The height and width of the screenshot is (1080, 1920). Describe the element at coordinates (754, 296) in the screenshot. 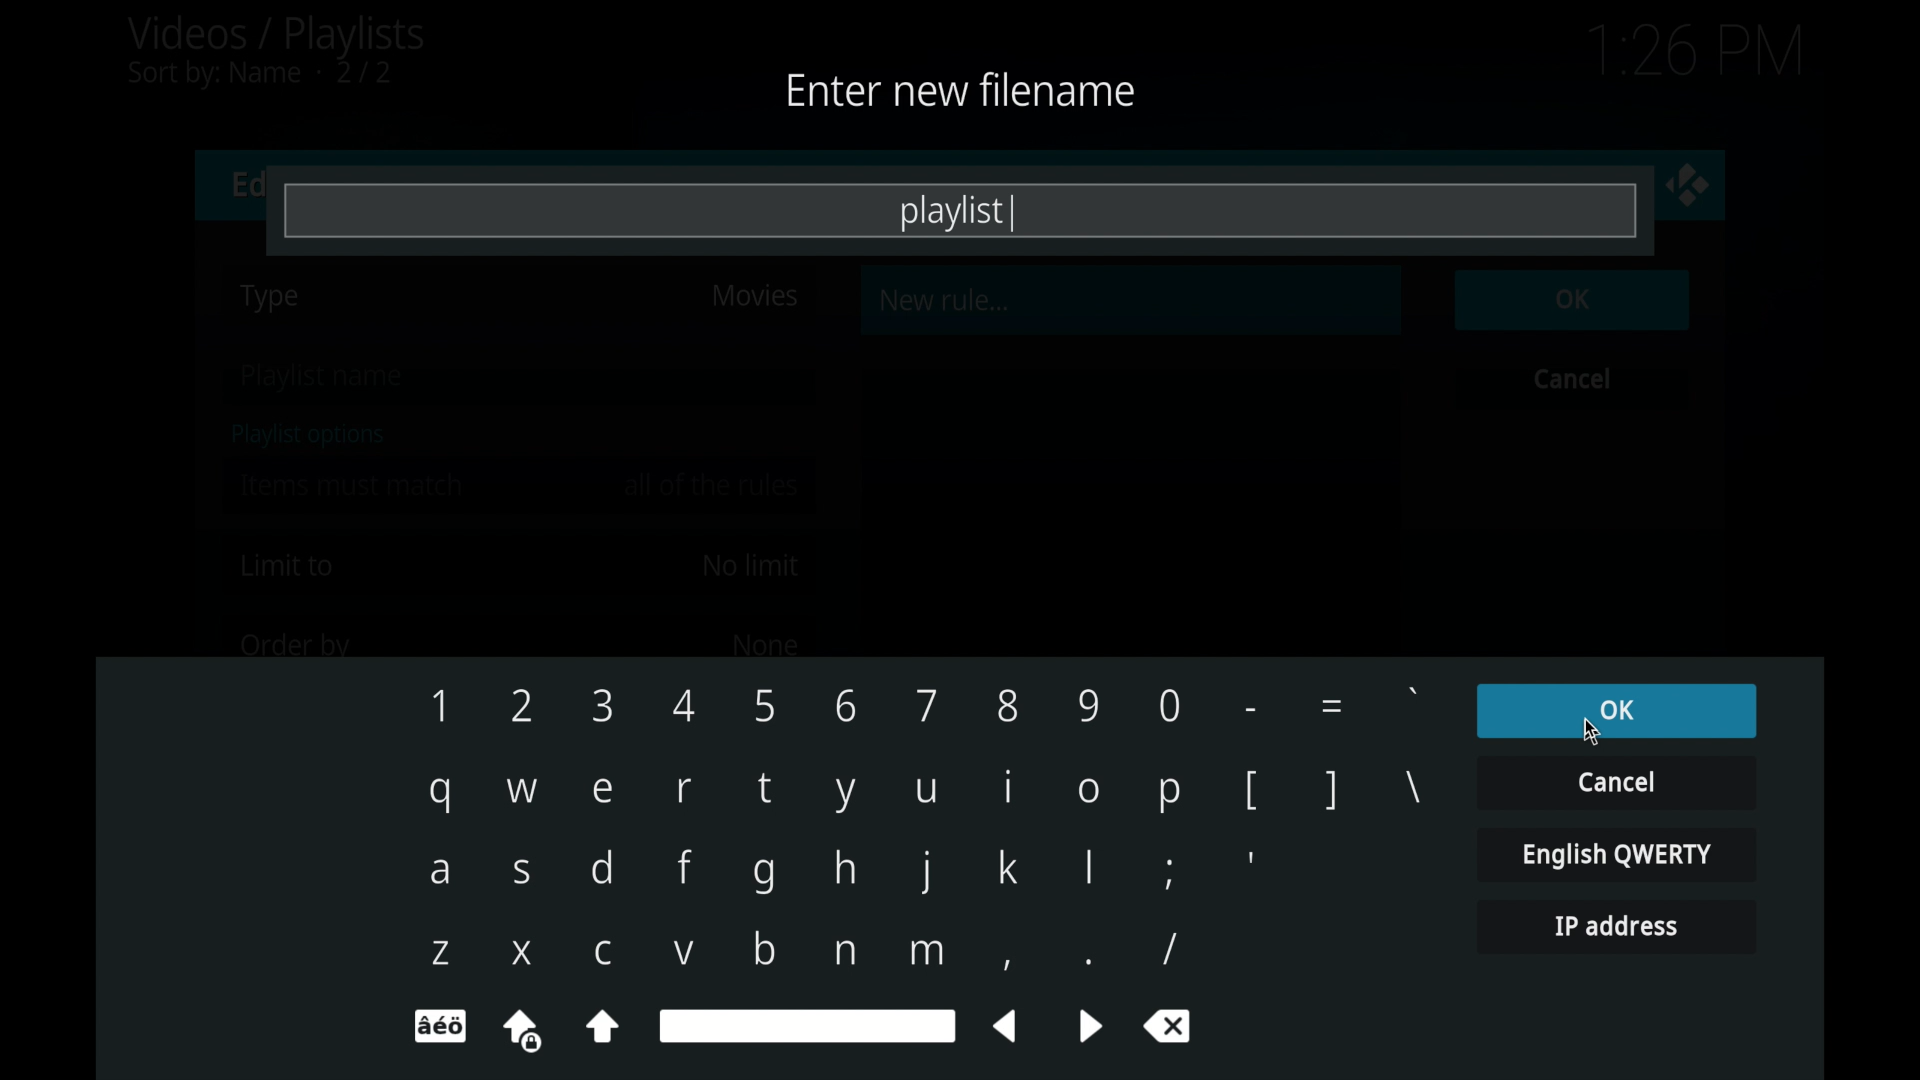

I see `movies` at that location.